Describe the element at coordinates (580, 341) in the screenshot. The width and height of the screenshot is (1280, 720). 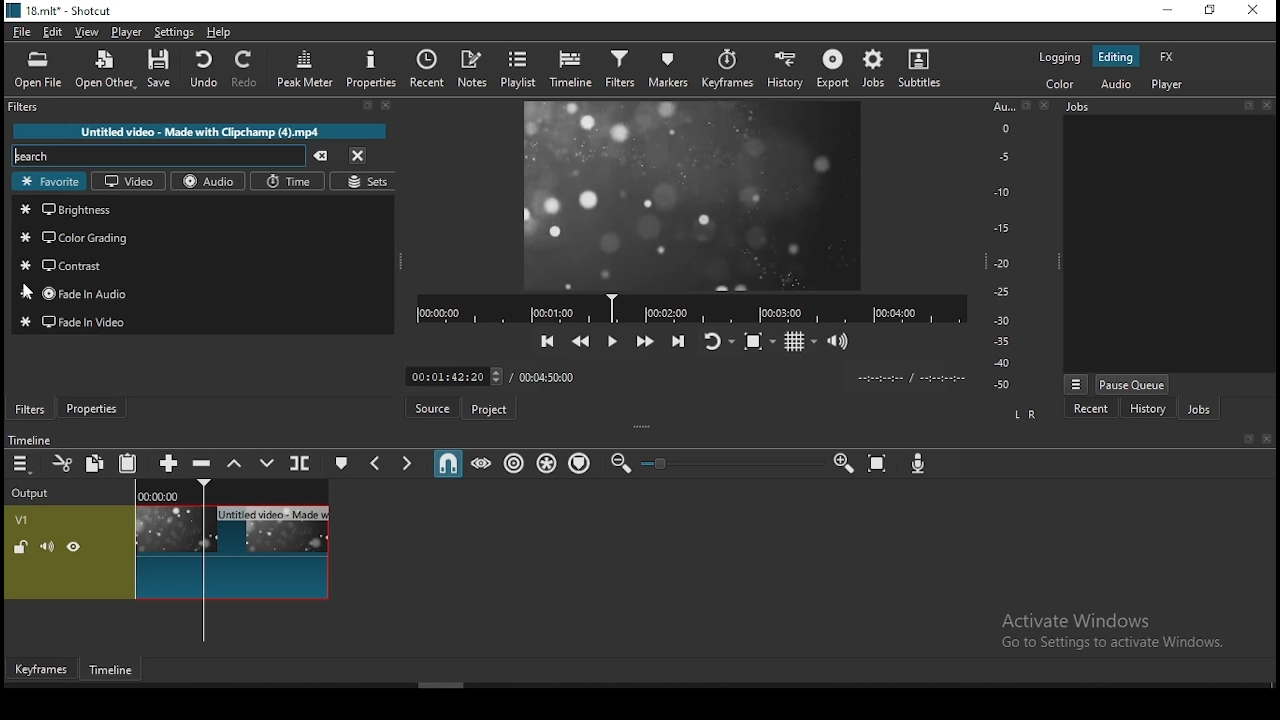
I see `play quickly backwards` at that location.